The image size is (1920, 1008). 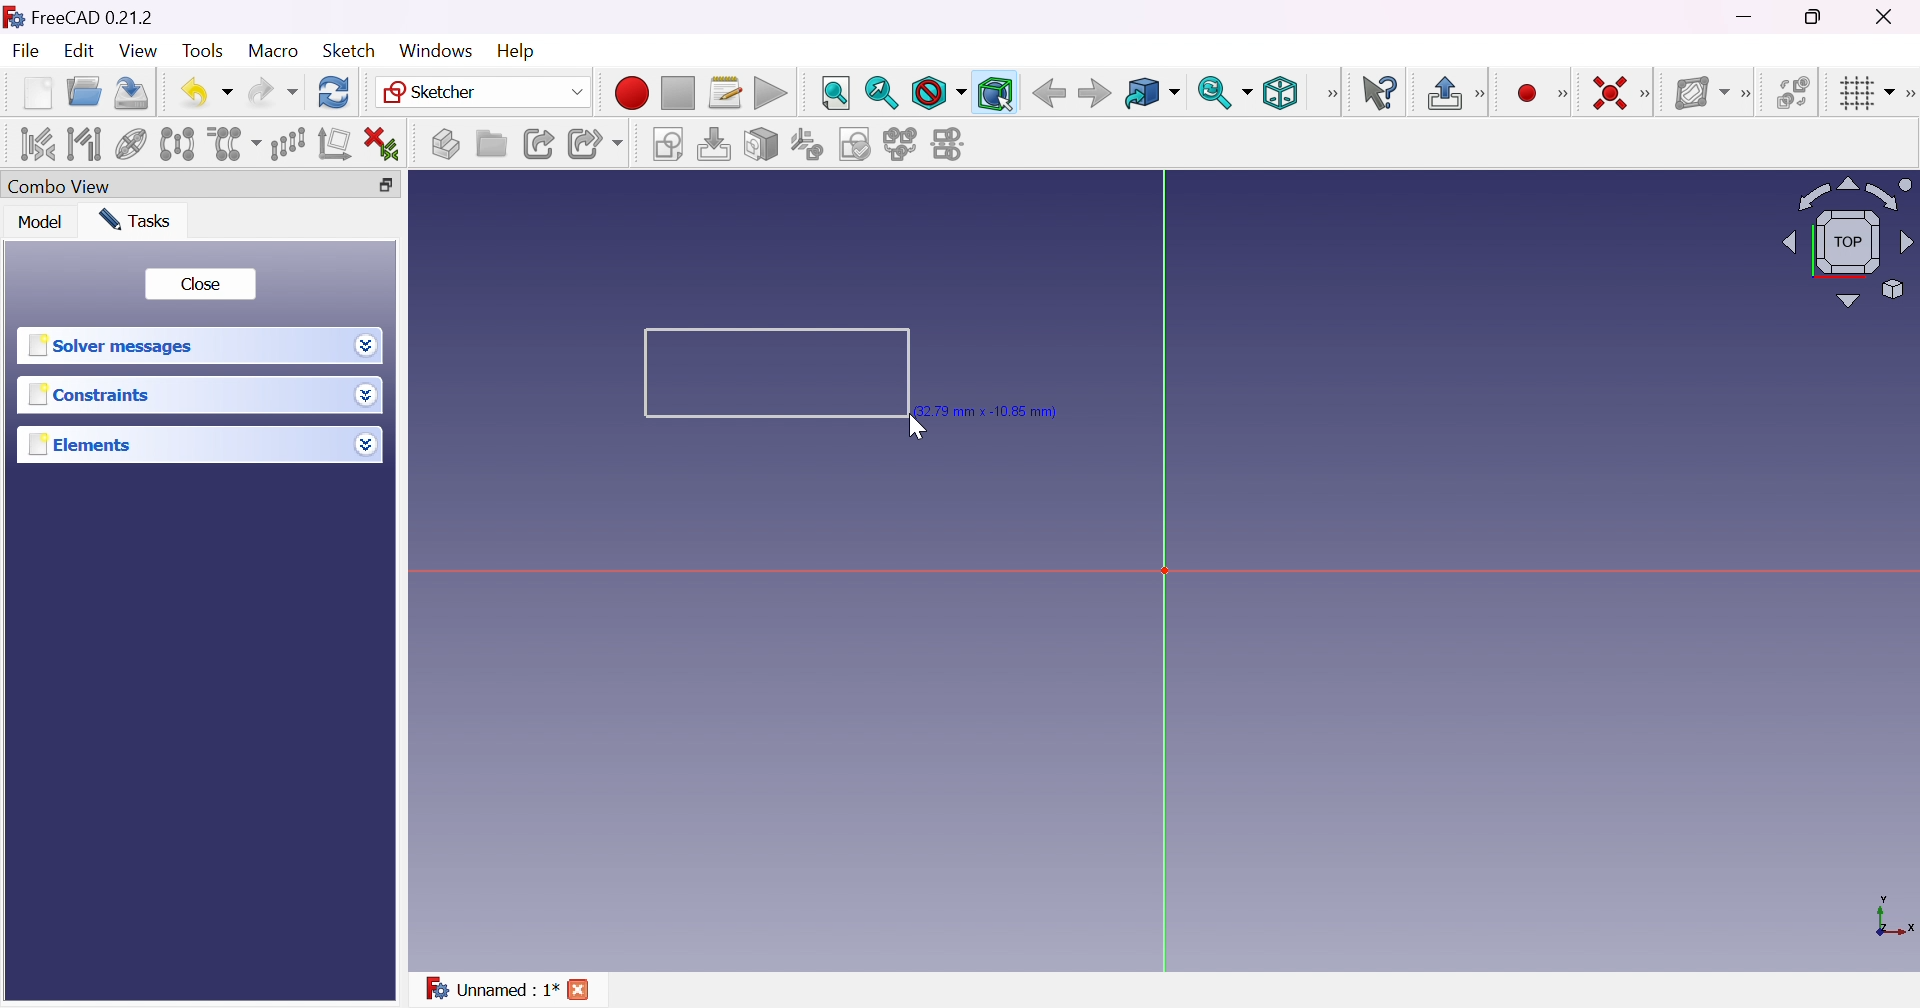 I want to click on Redo, so click(x=274, y=94).